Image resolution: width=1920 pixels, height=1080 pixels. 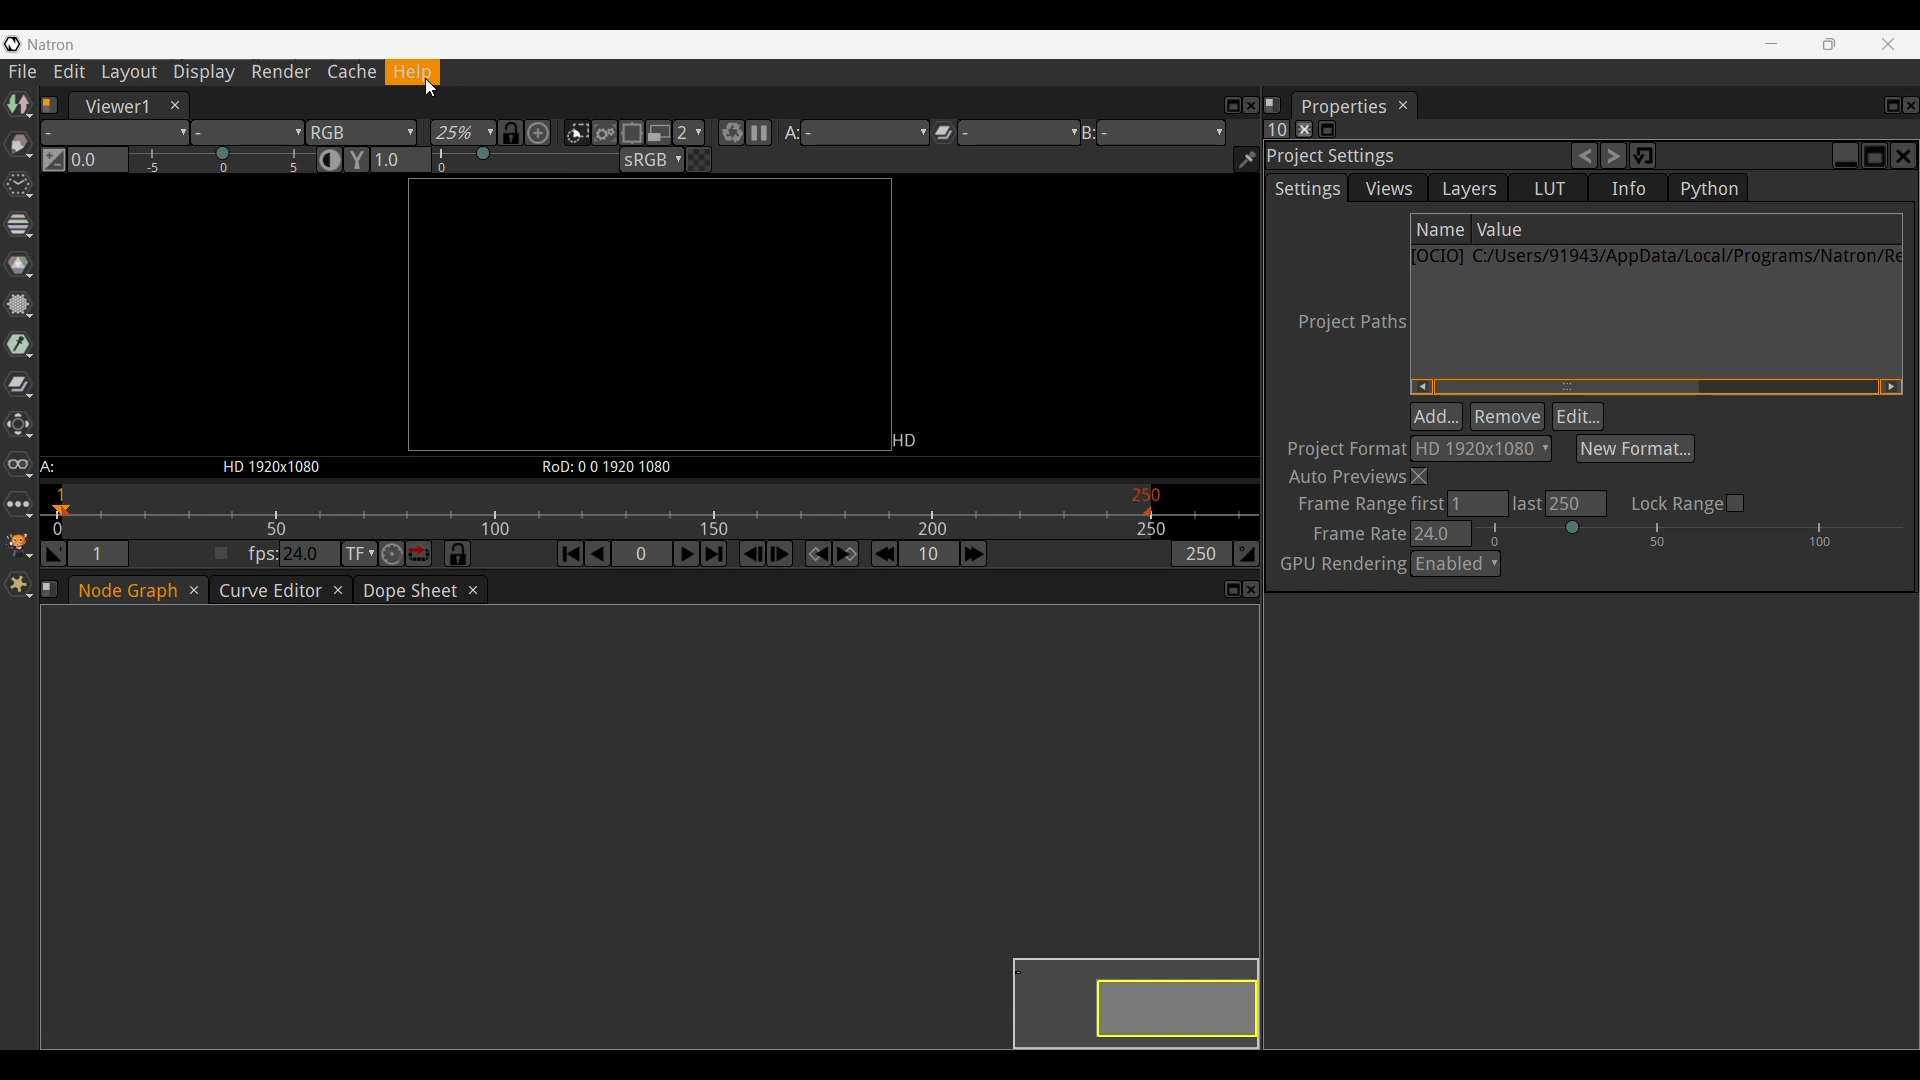 I want to click on Play forward, so click(x=687, y=553).